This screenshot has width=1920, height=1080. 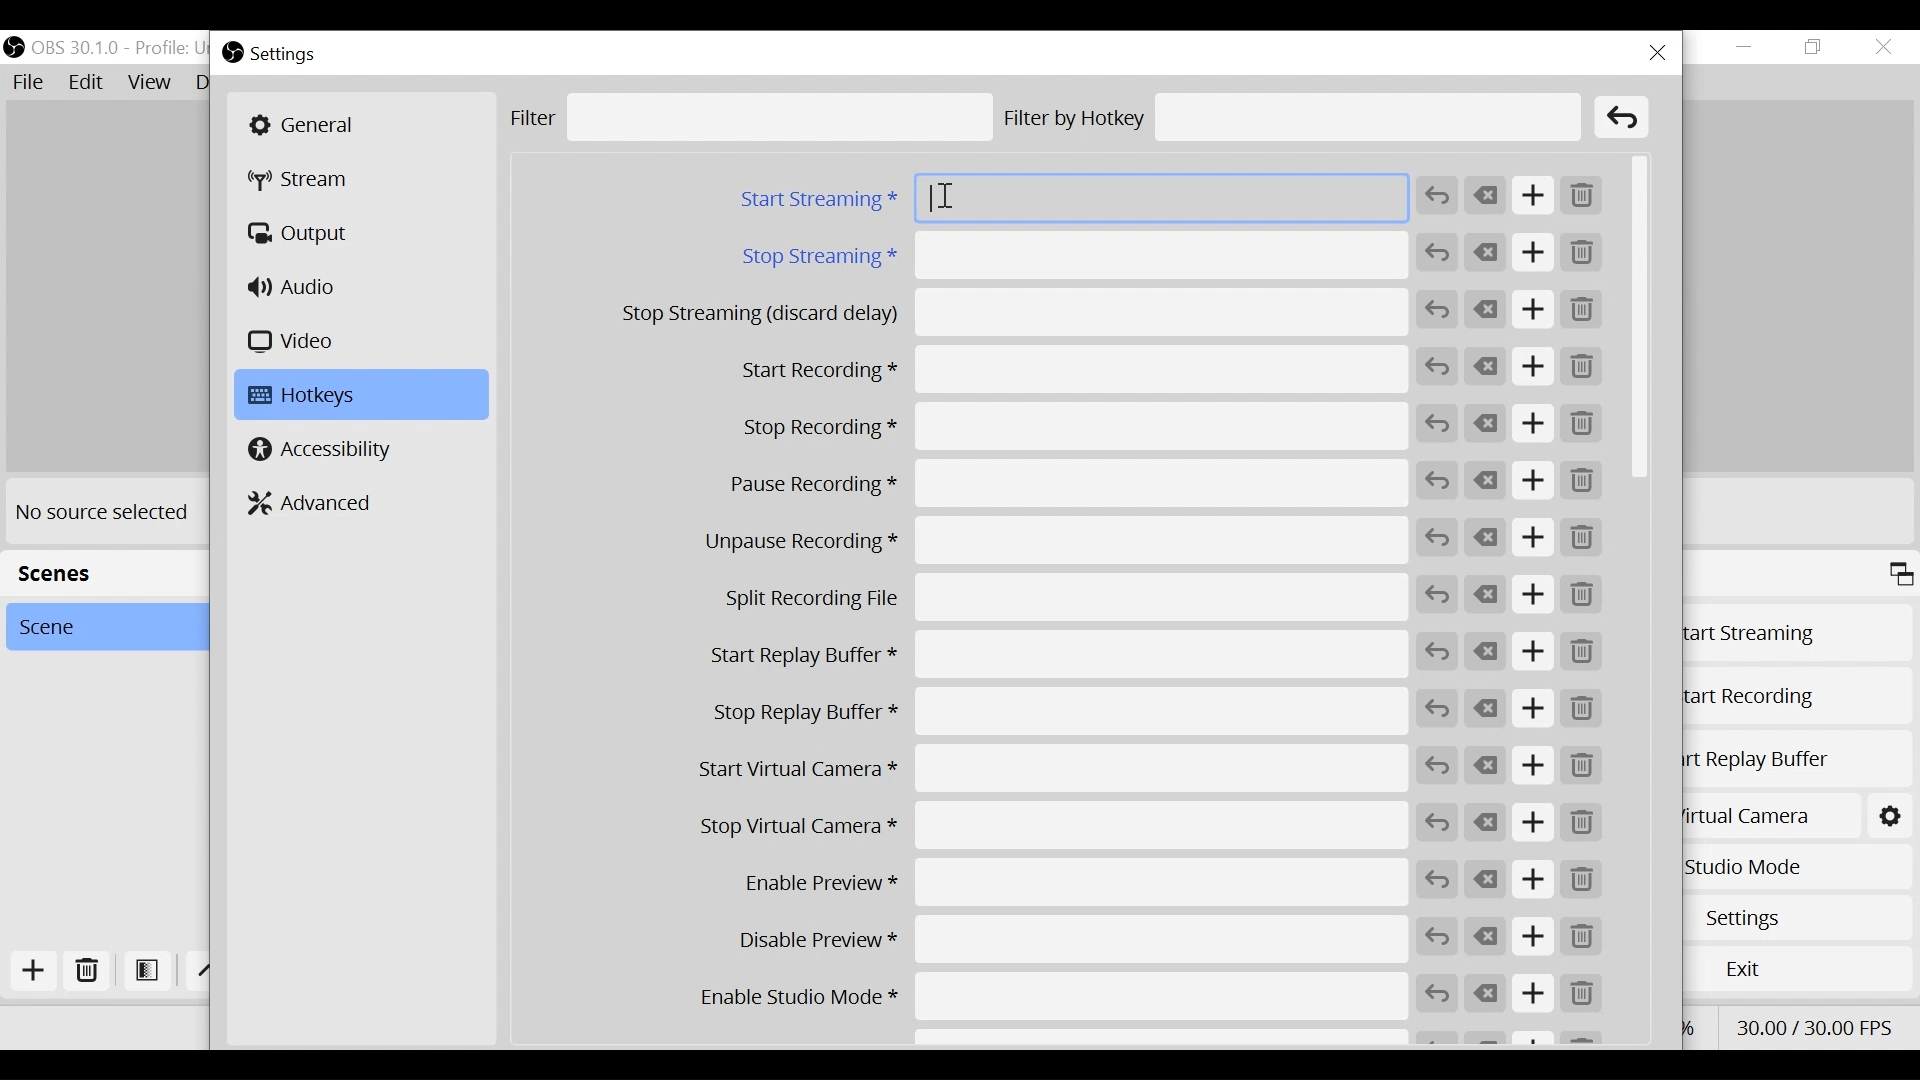 I want to click on Stream, so click(x=304, y=180).